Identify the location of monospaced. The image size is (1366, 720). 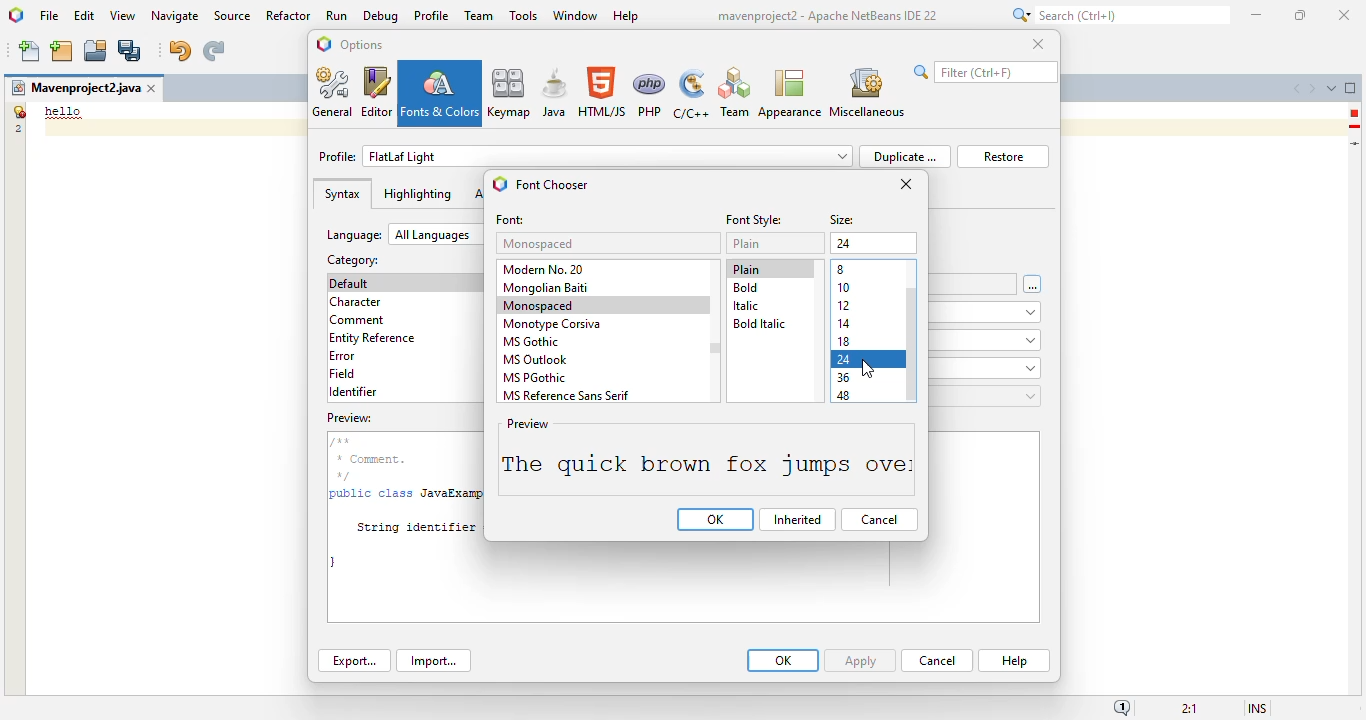
(540, 243).